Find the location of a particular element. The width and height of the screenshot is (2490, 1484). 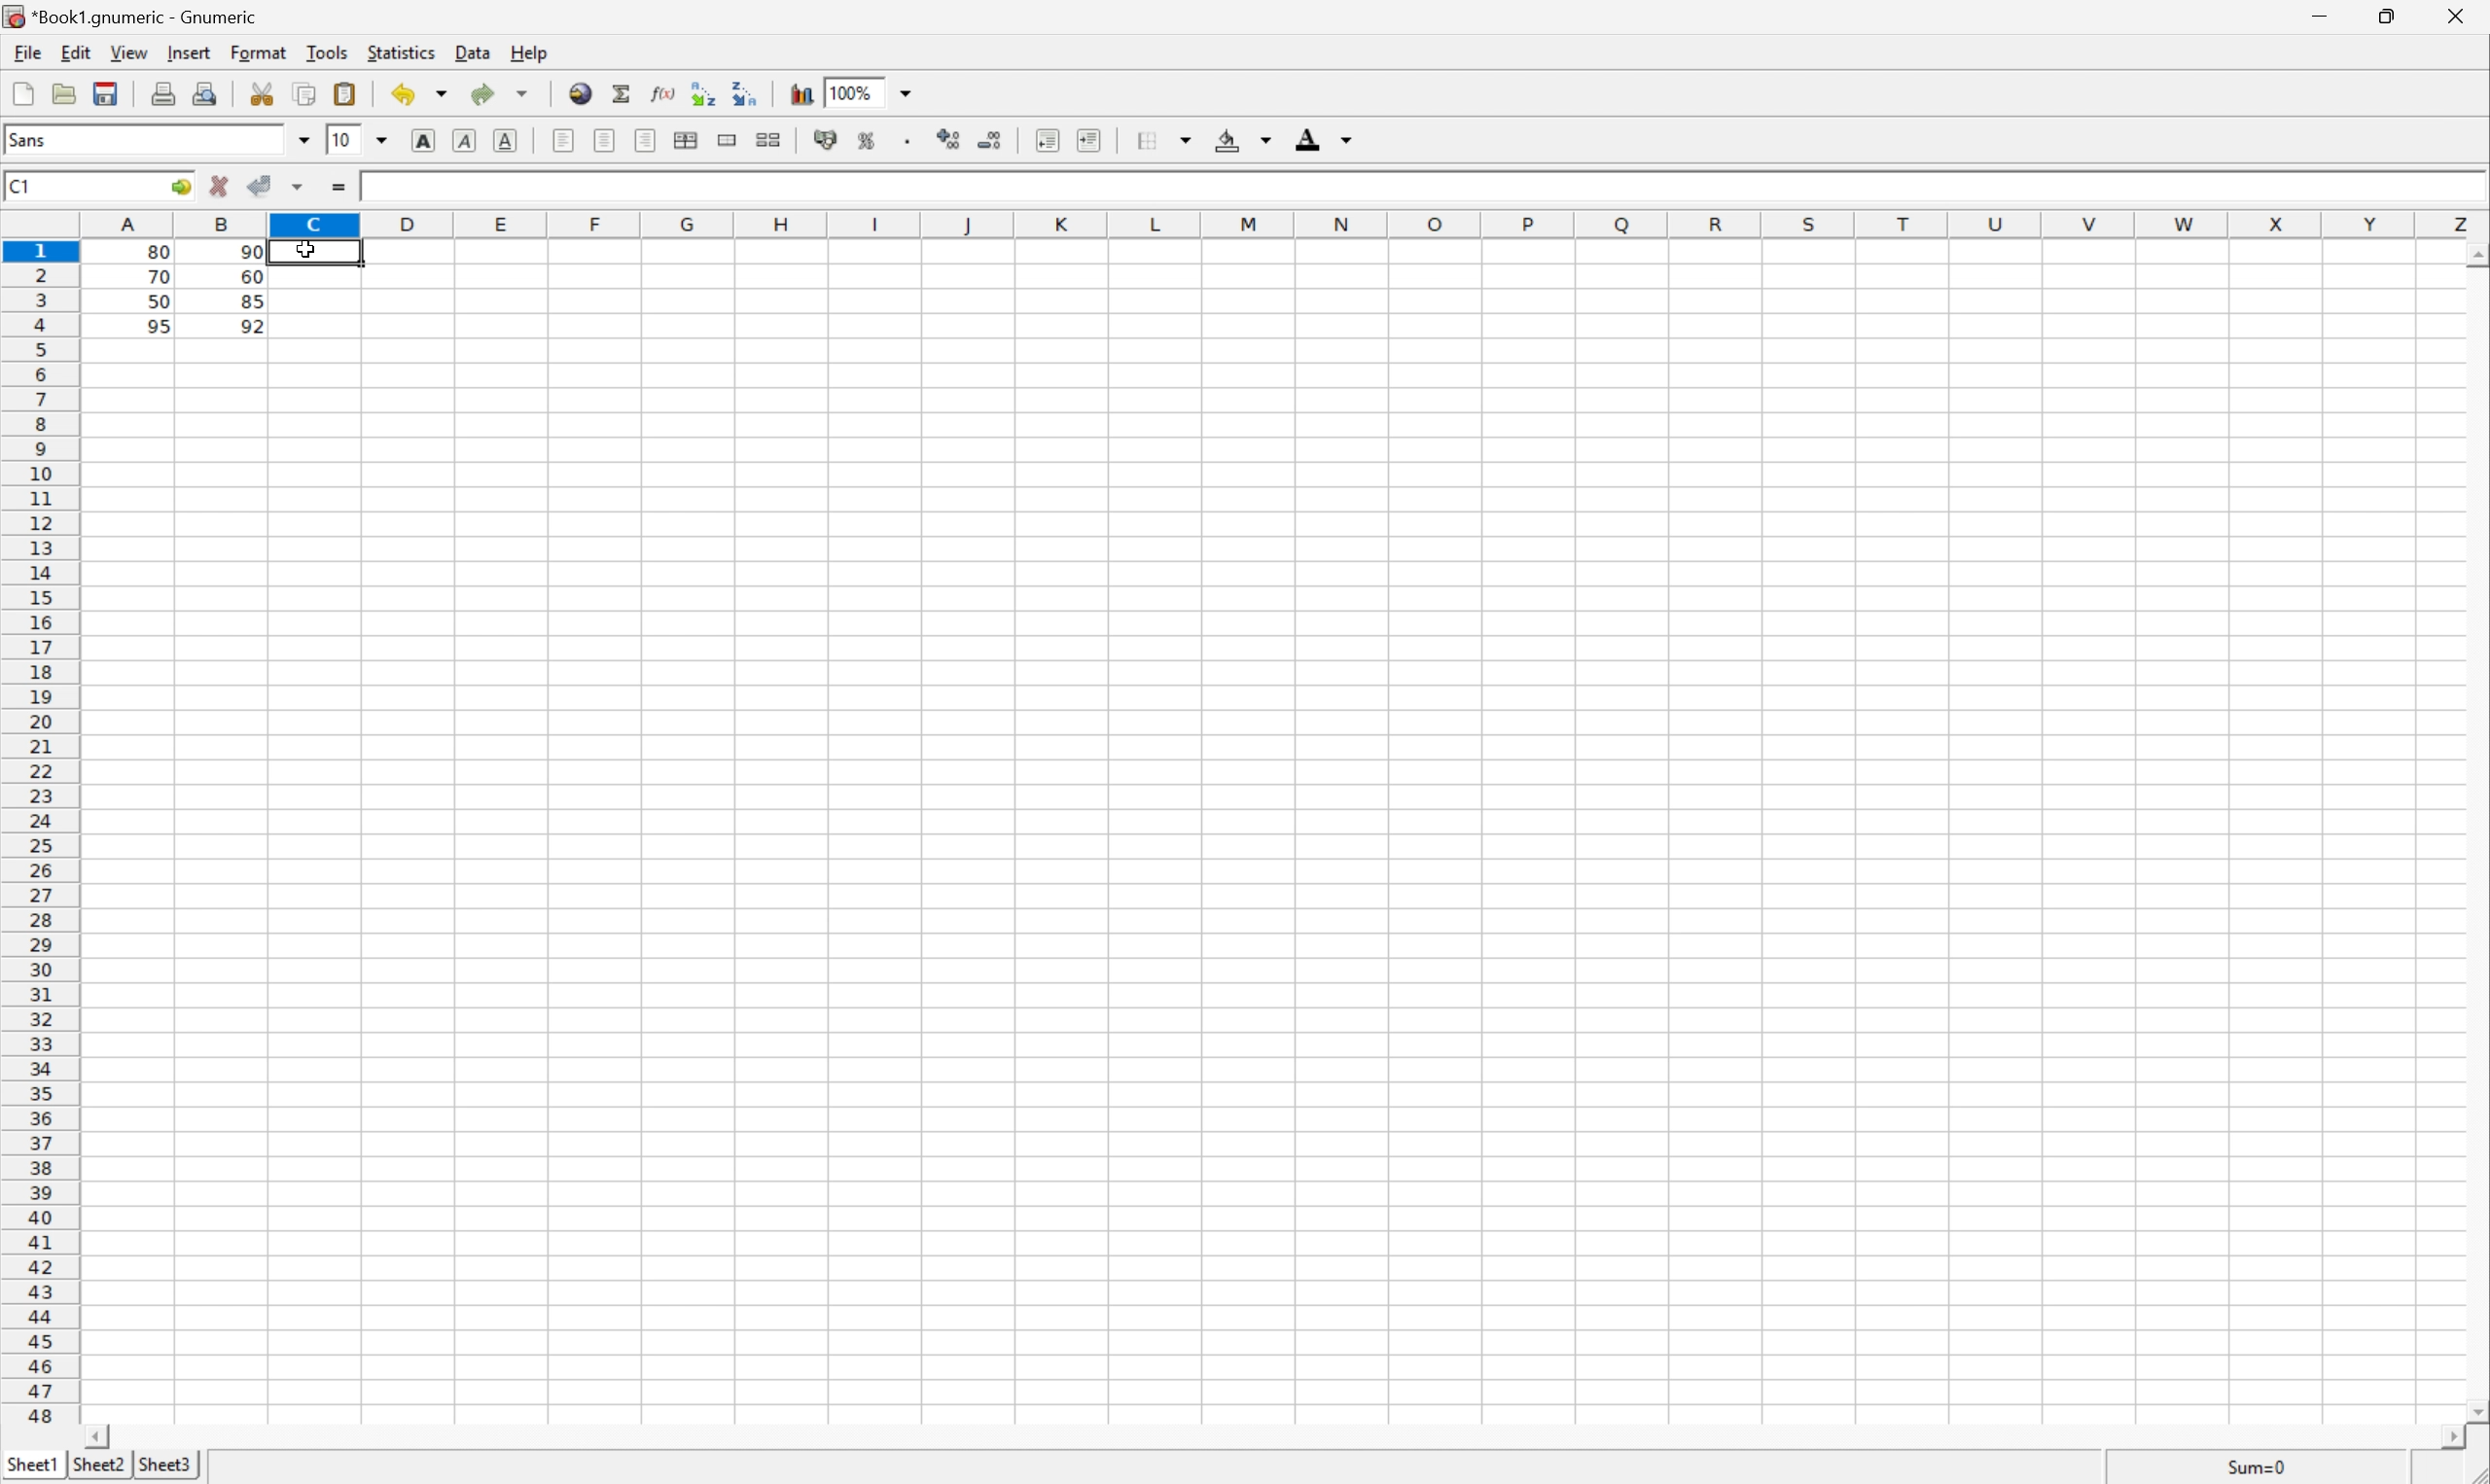

Edit a function in the current cell is located at coordinates (664, 95).